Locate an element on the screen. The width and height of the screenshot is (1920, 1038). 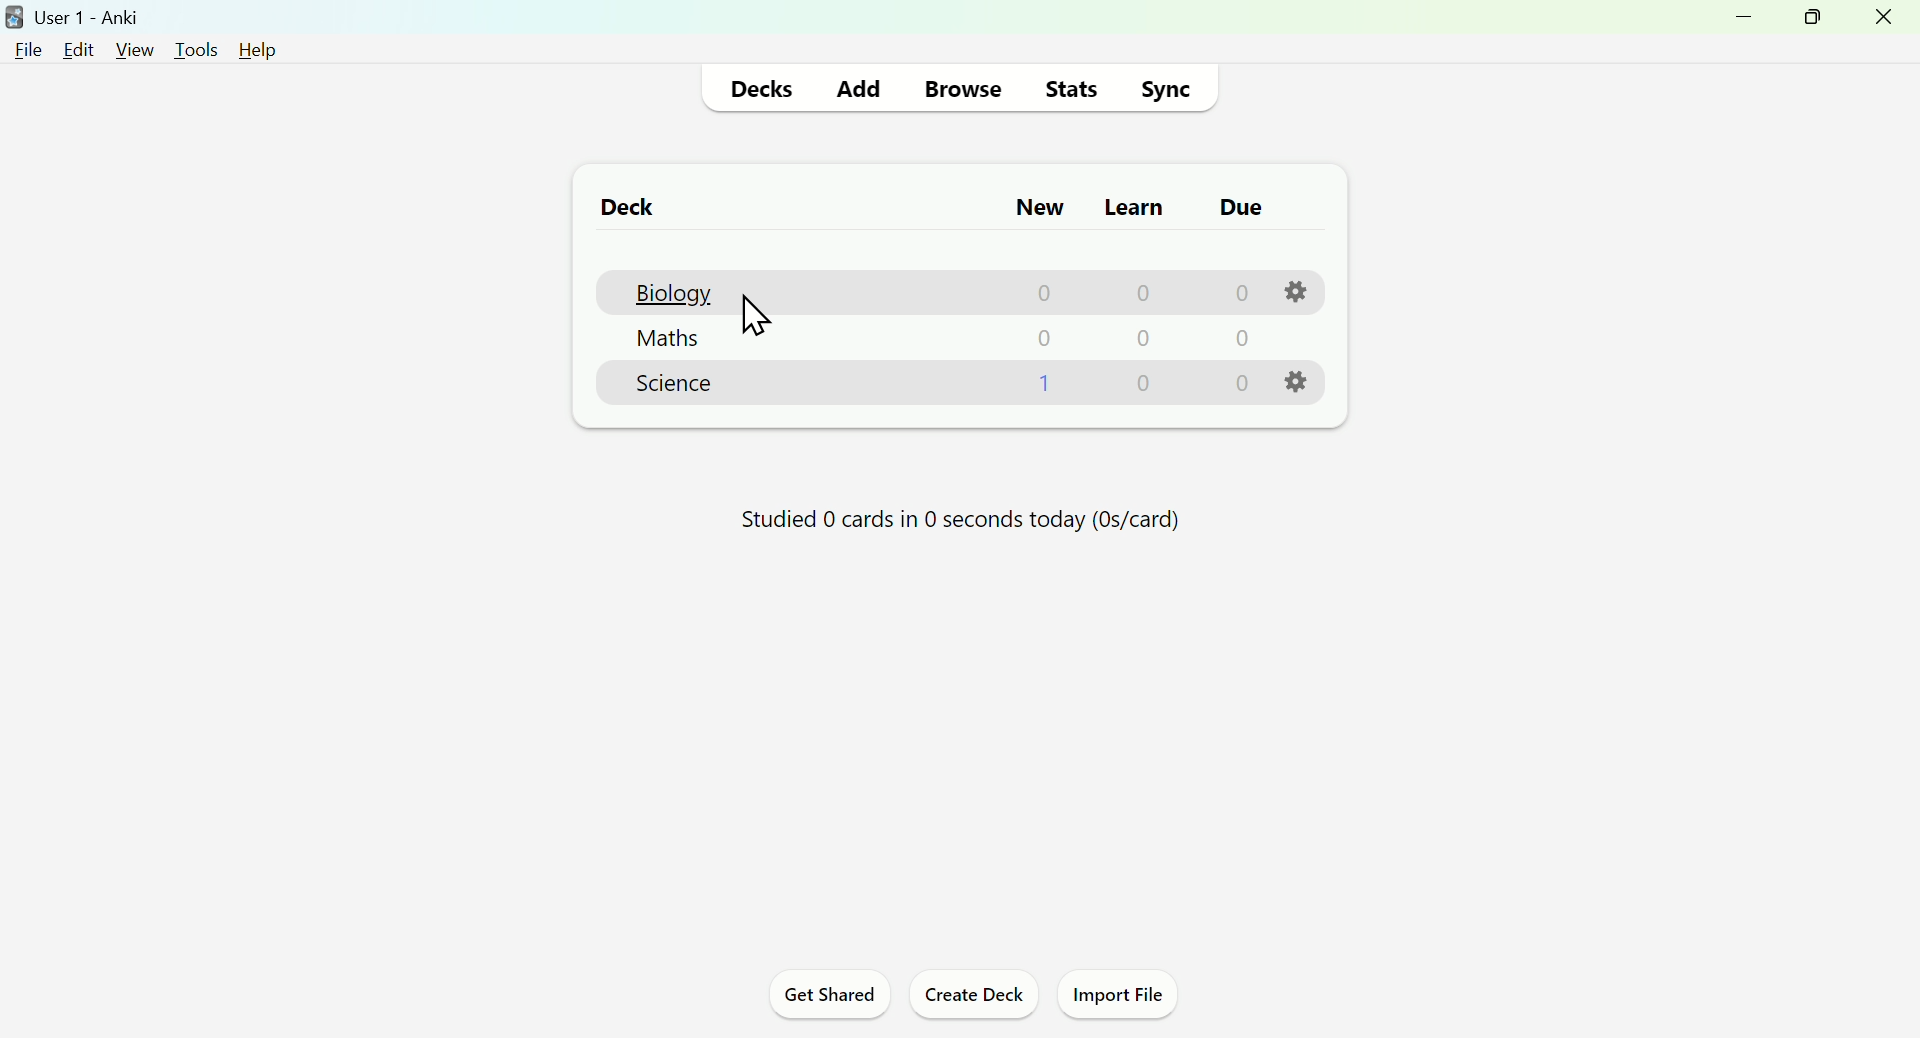
Import File is located at coordinates (1116, 997).